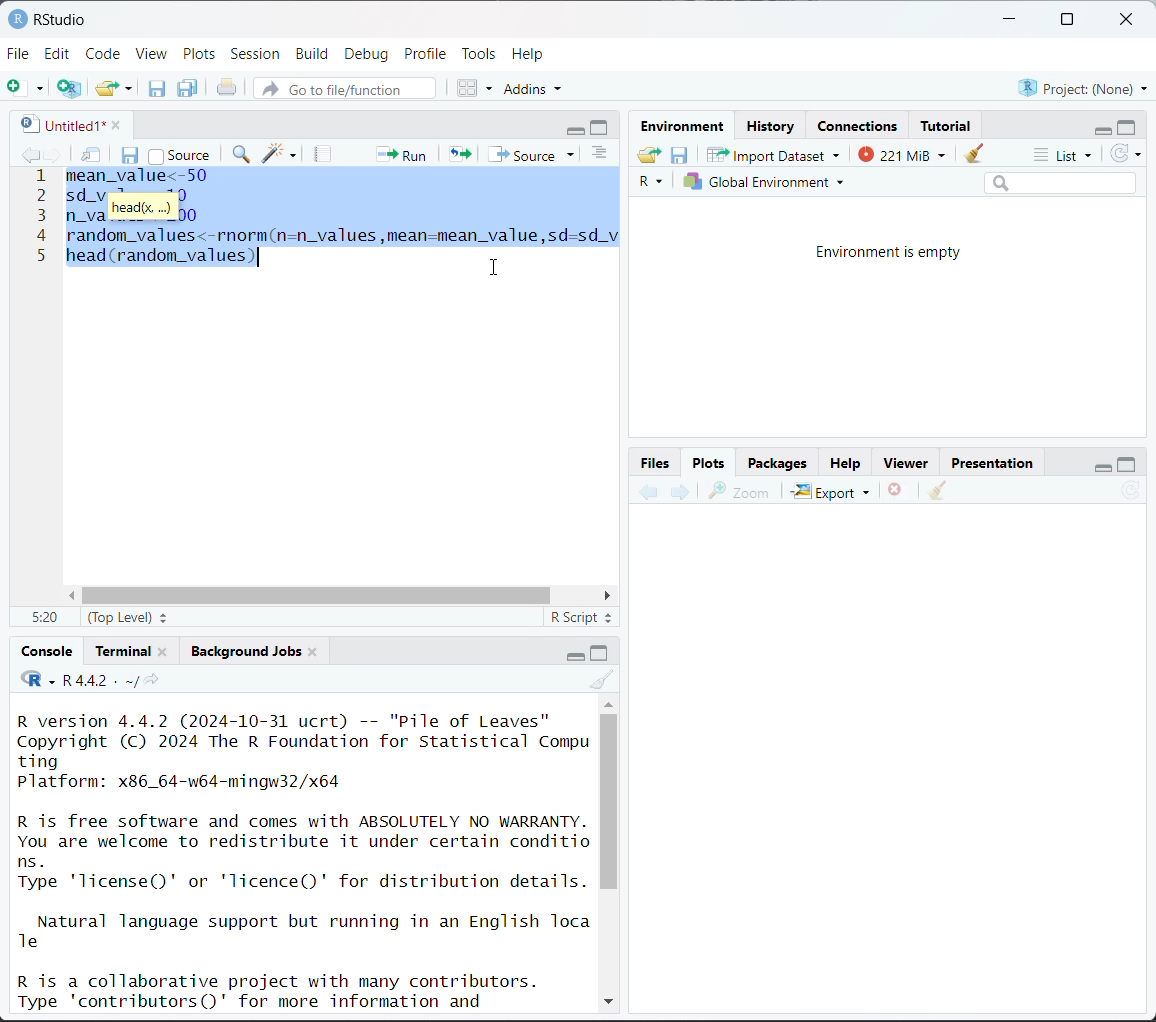  Describe the element at coordinates (476, 87) in the screenshot. I see `workspace panes` at that location.